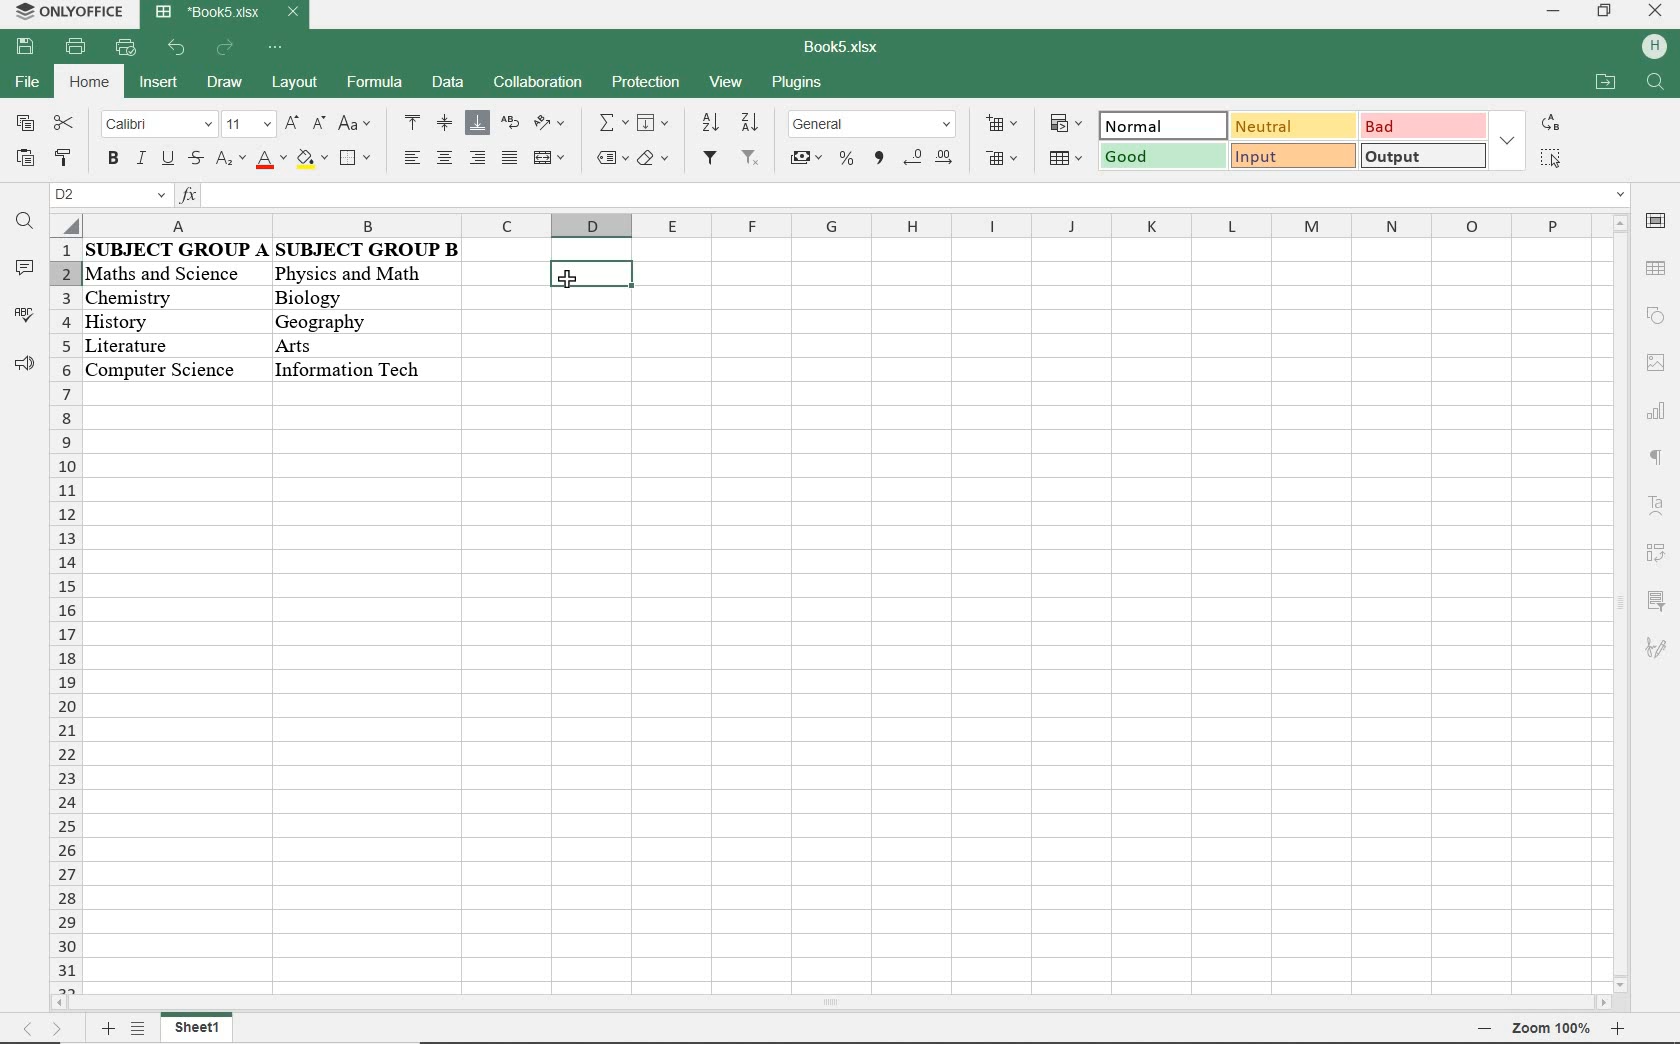  What do you see at coordinates (1291, 155) in the screenshot?
I see `input` at bounding box center [1291, 155].